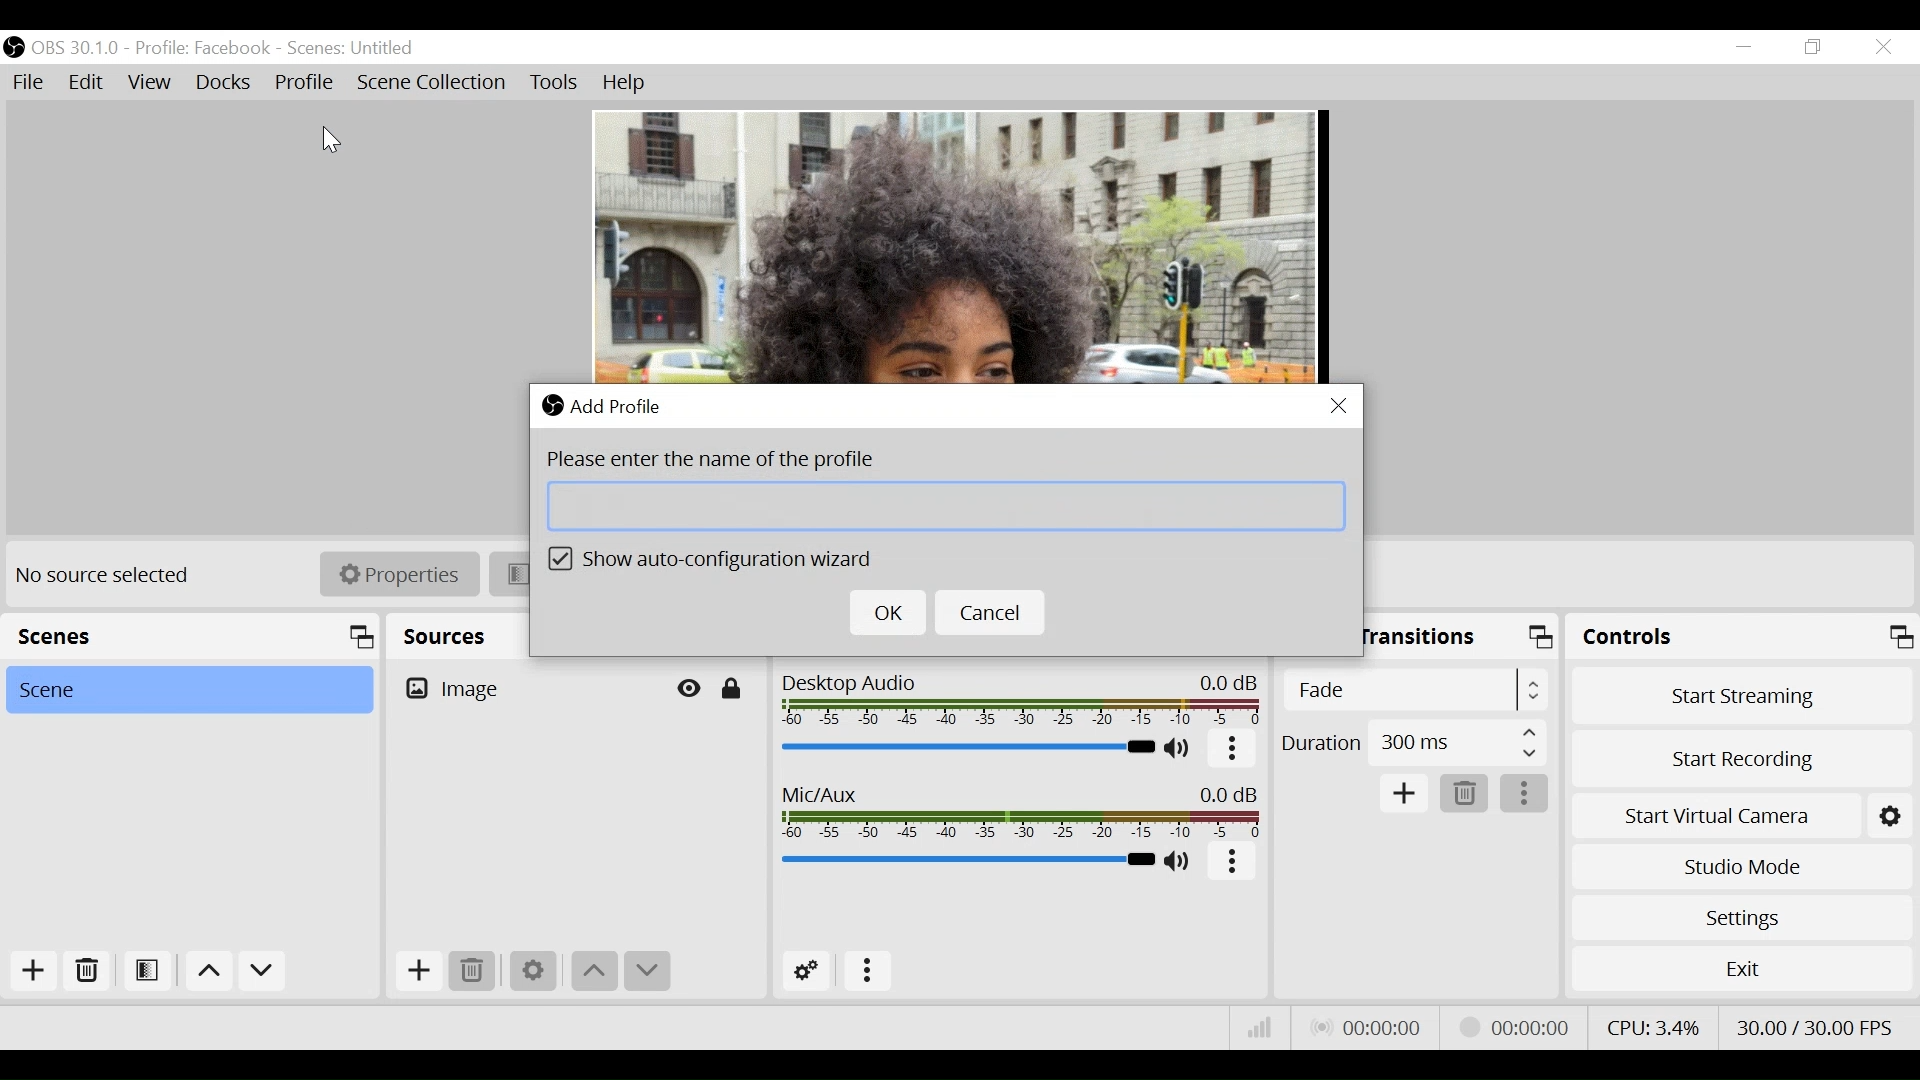 Image resolution: width=1920 pixels, height=1080 pixels. What do you see at coordinates (1180, 750) in the screenshot?
I see `(un)mute` at bounding box center [1180, 750].